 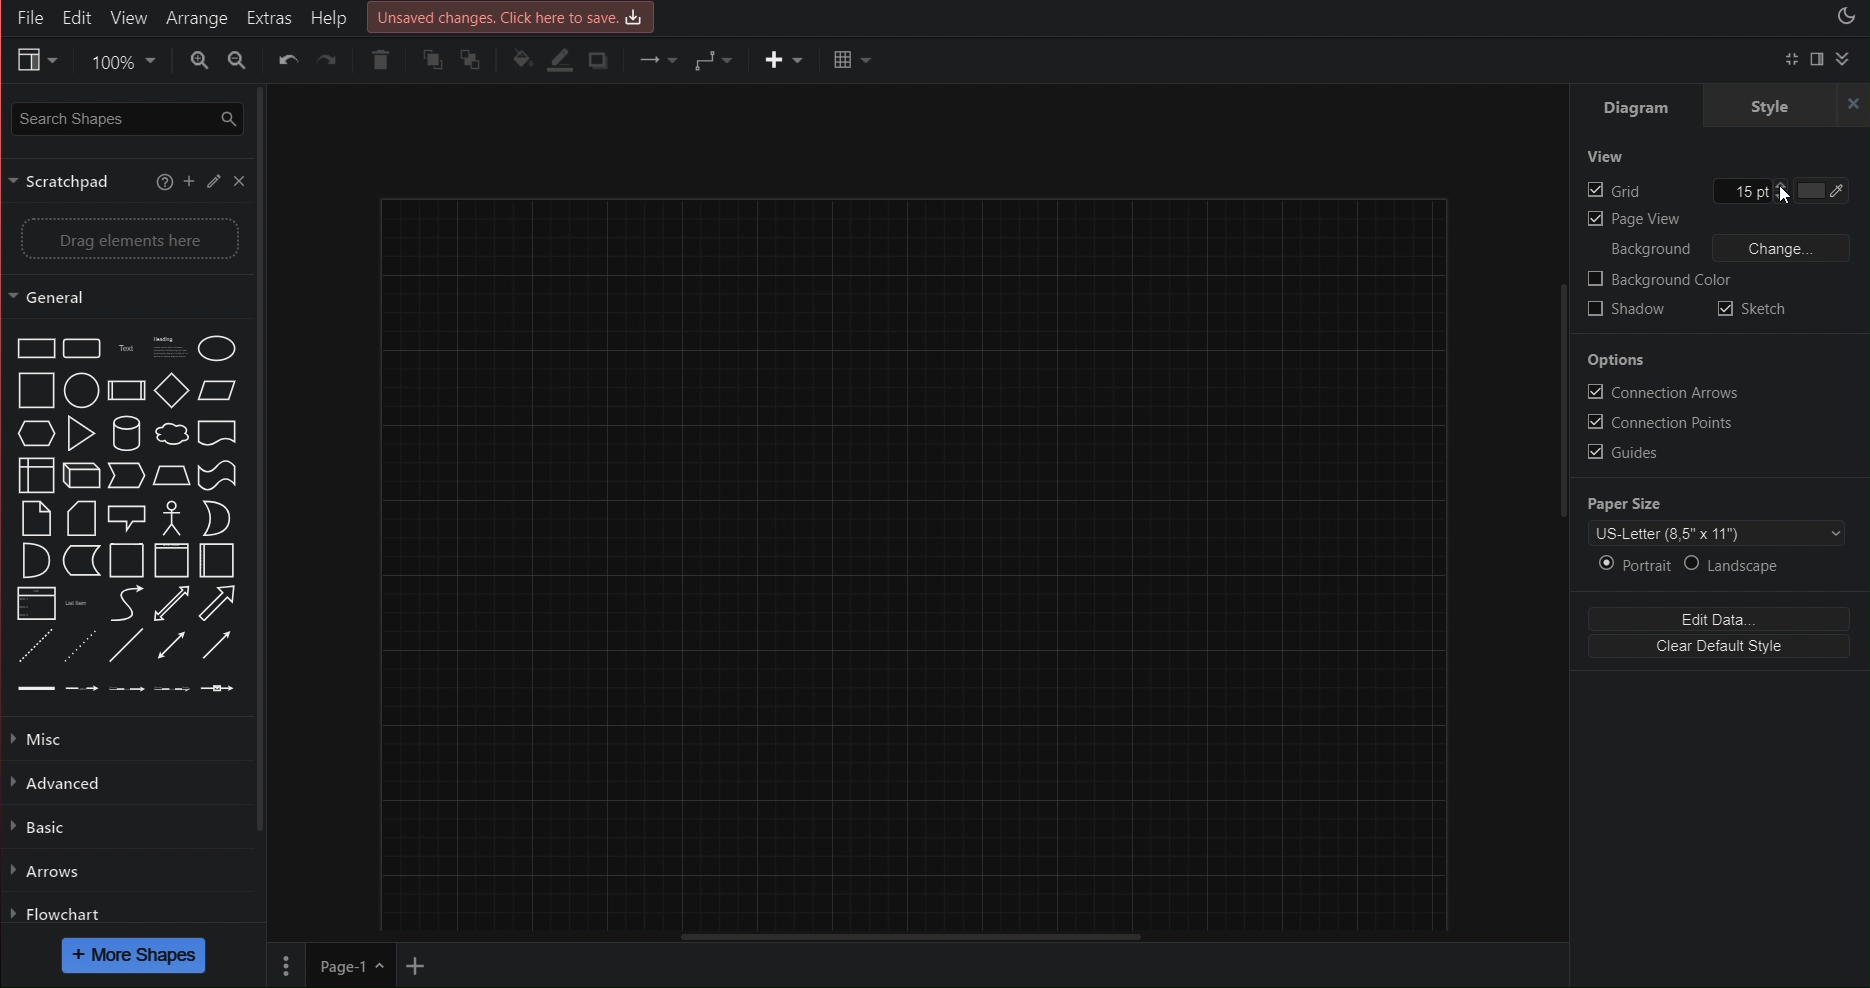 What do you see at coordinates (420, 965) in the screenshot?
I see `Add new page` at bounding box center [420, 965].